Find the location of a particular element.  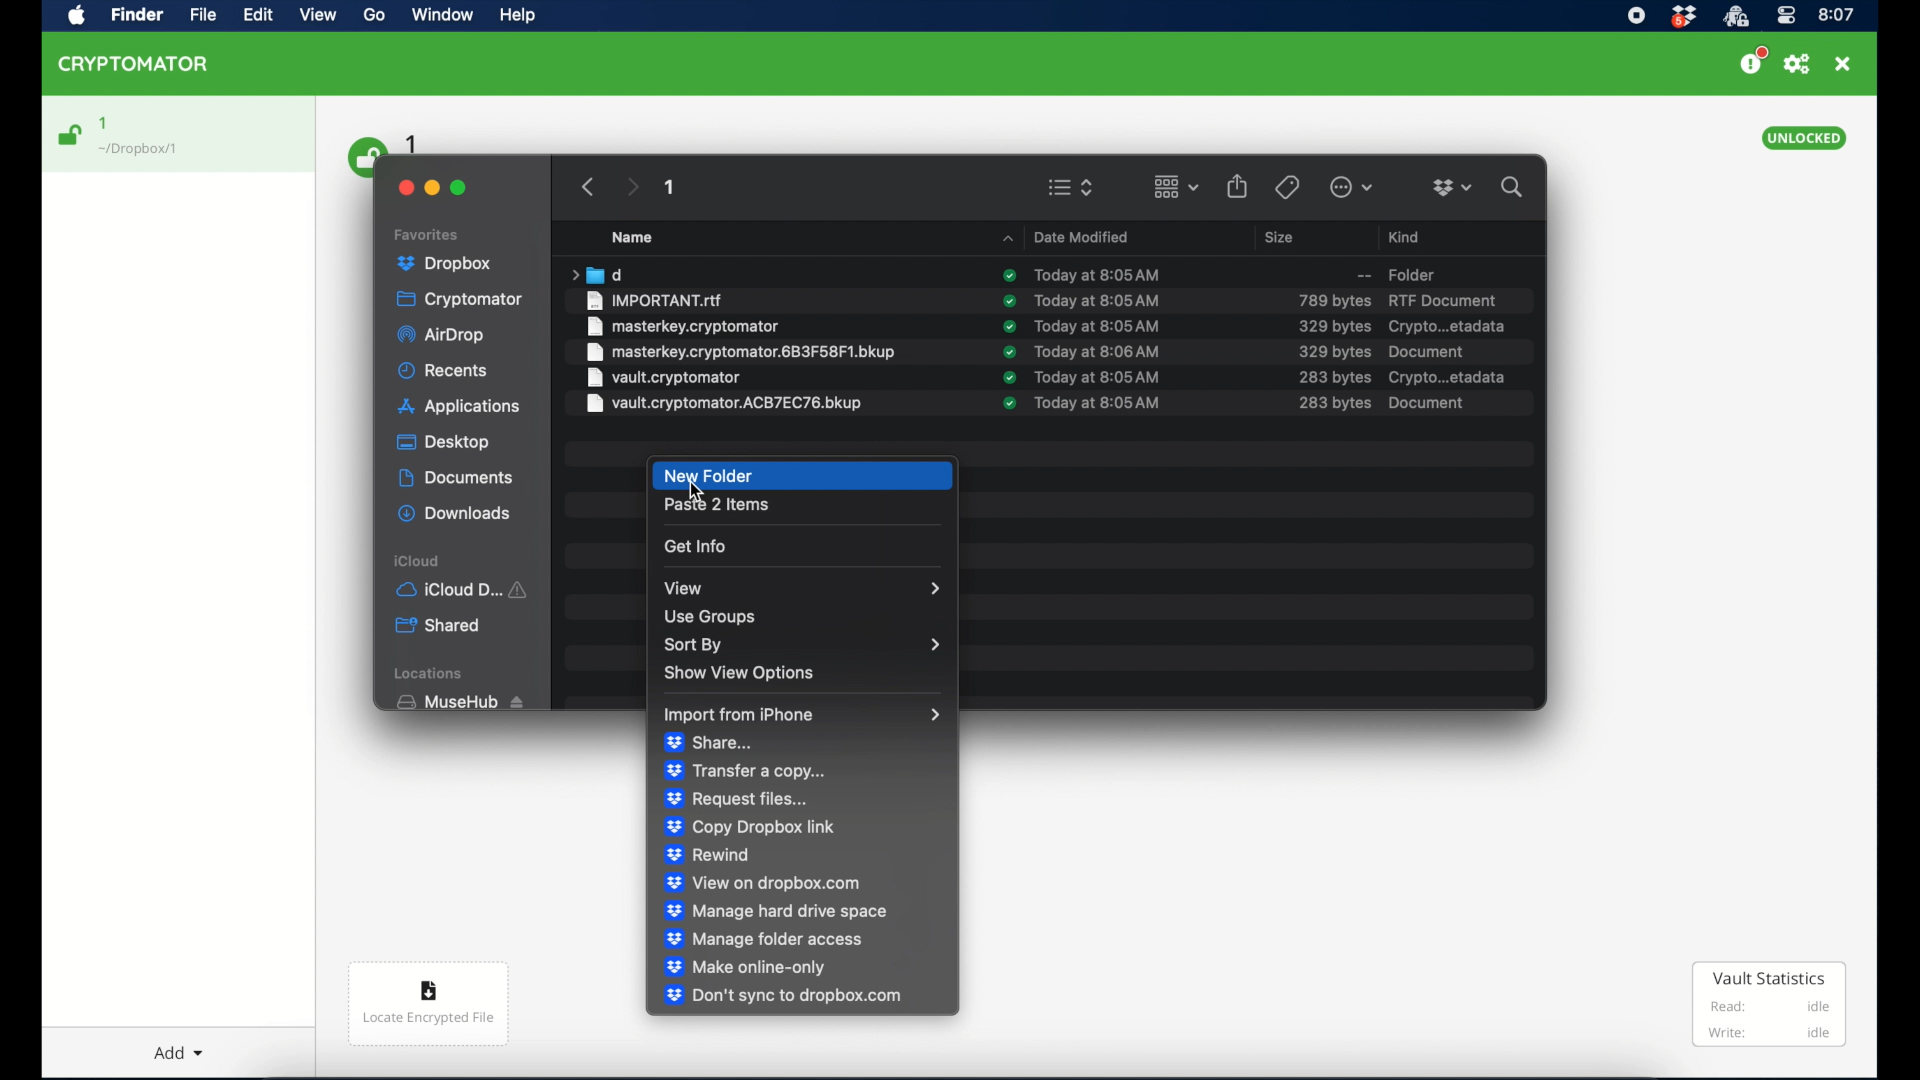

size is located at coordinates (1282, 237).